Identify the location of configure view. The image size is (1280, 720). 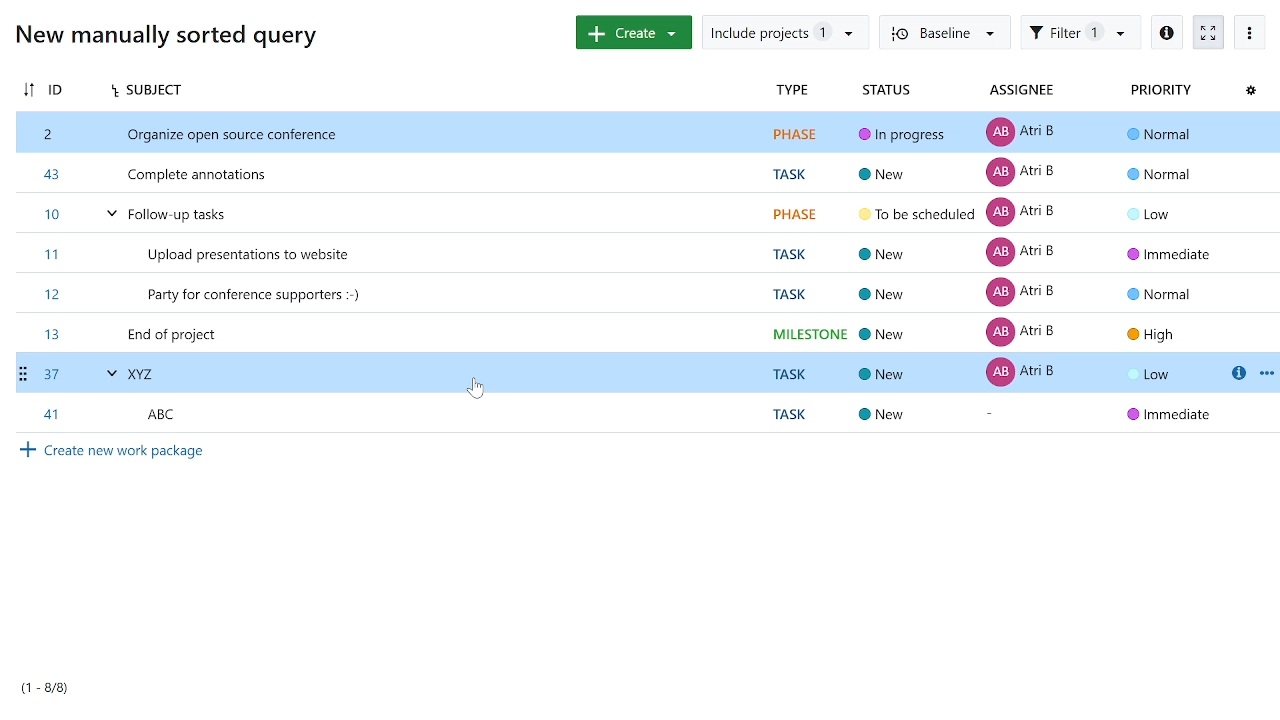
(1250, 91).